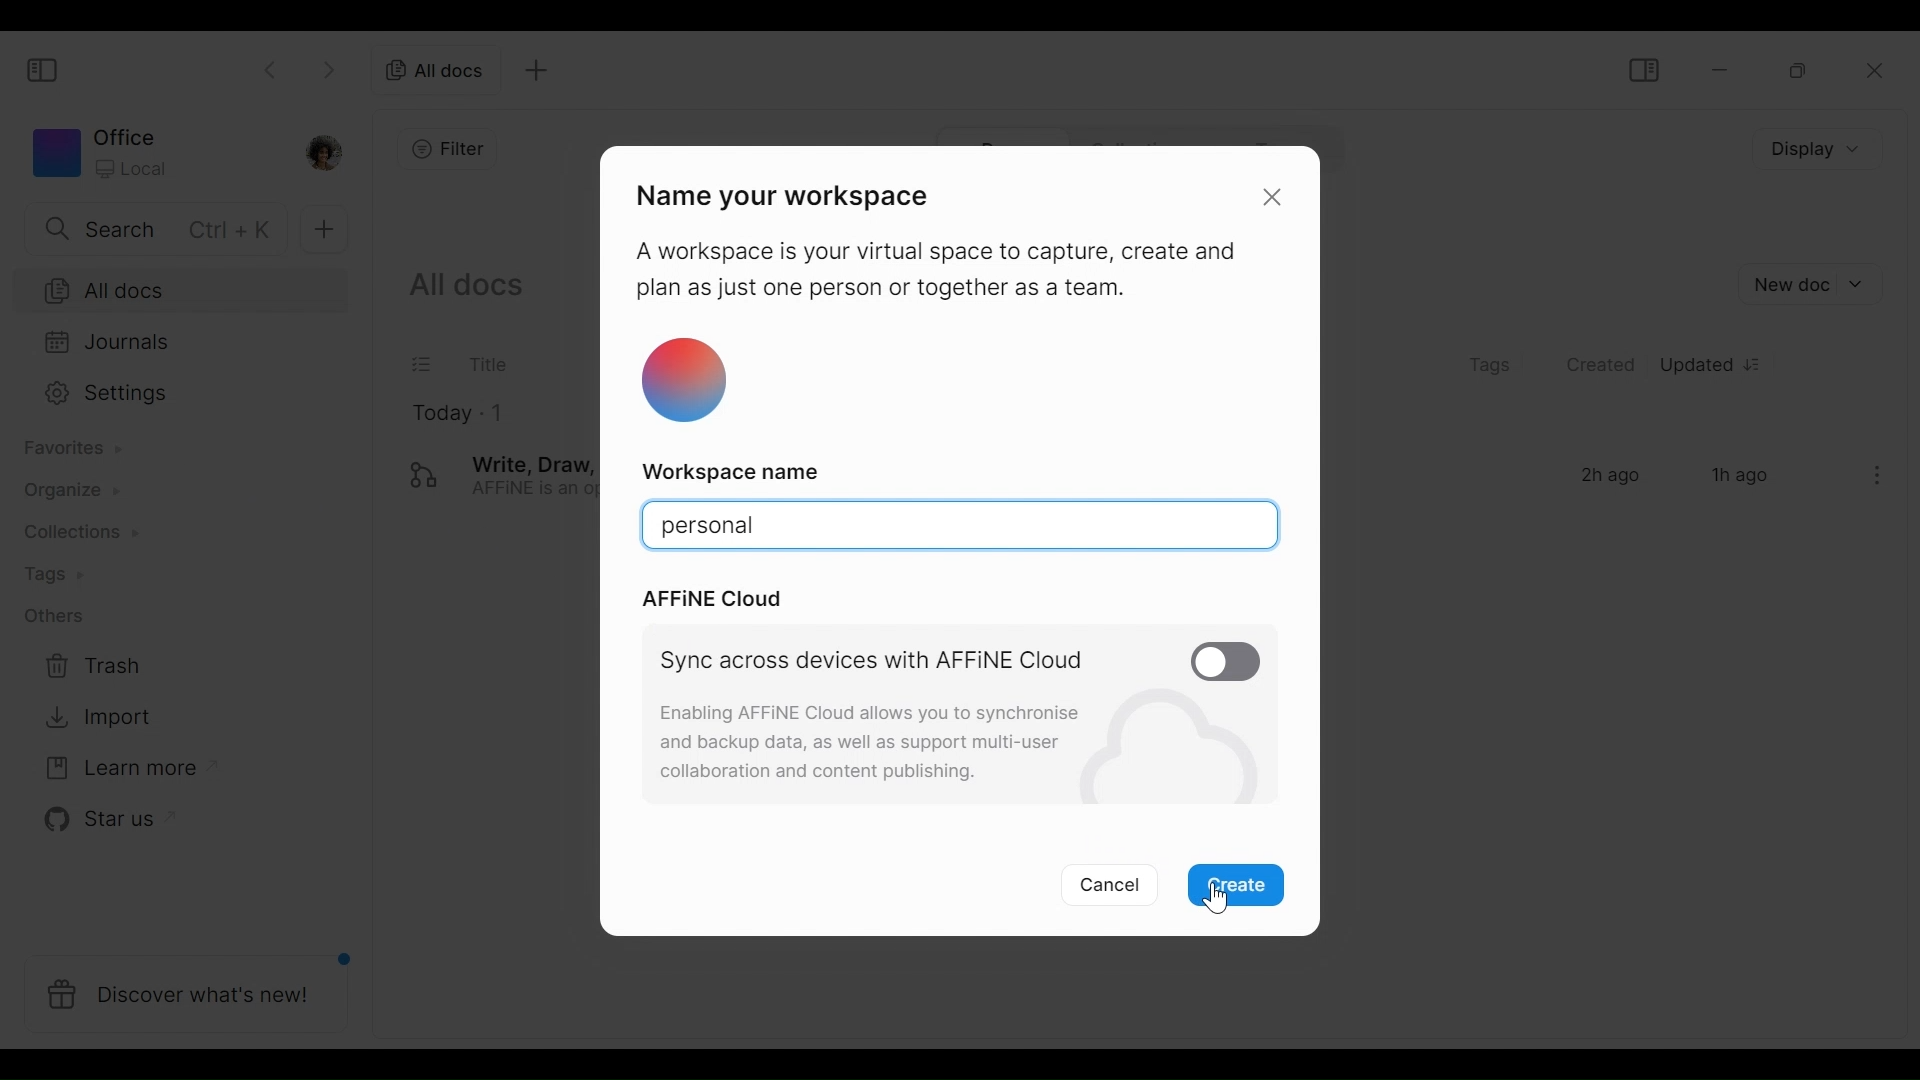 This screenshot has width=1920, height=1080. Describe the element at coordinates (1490, 364) in the screenshot. I see `Tags` at that location.